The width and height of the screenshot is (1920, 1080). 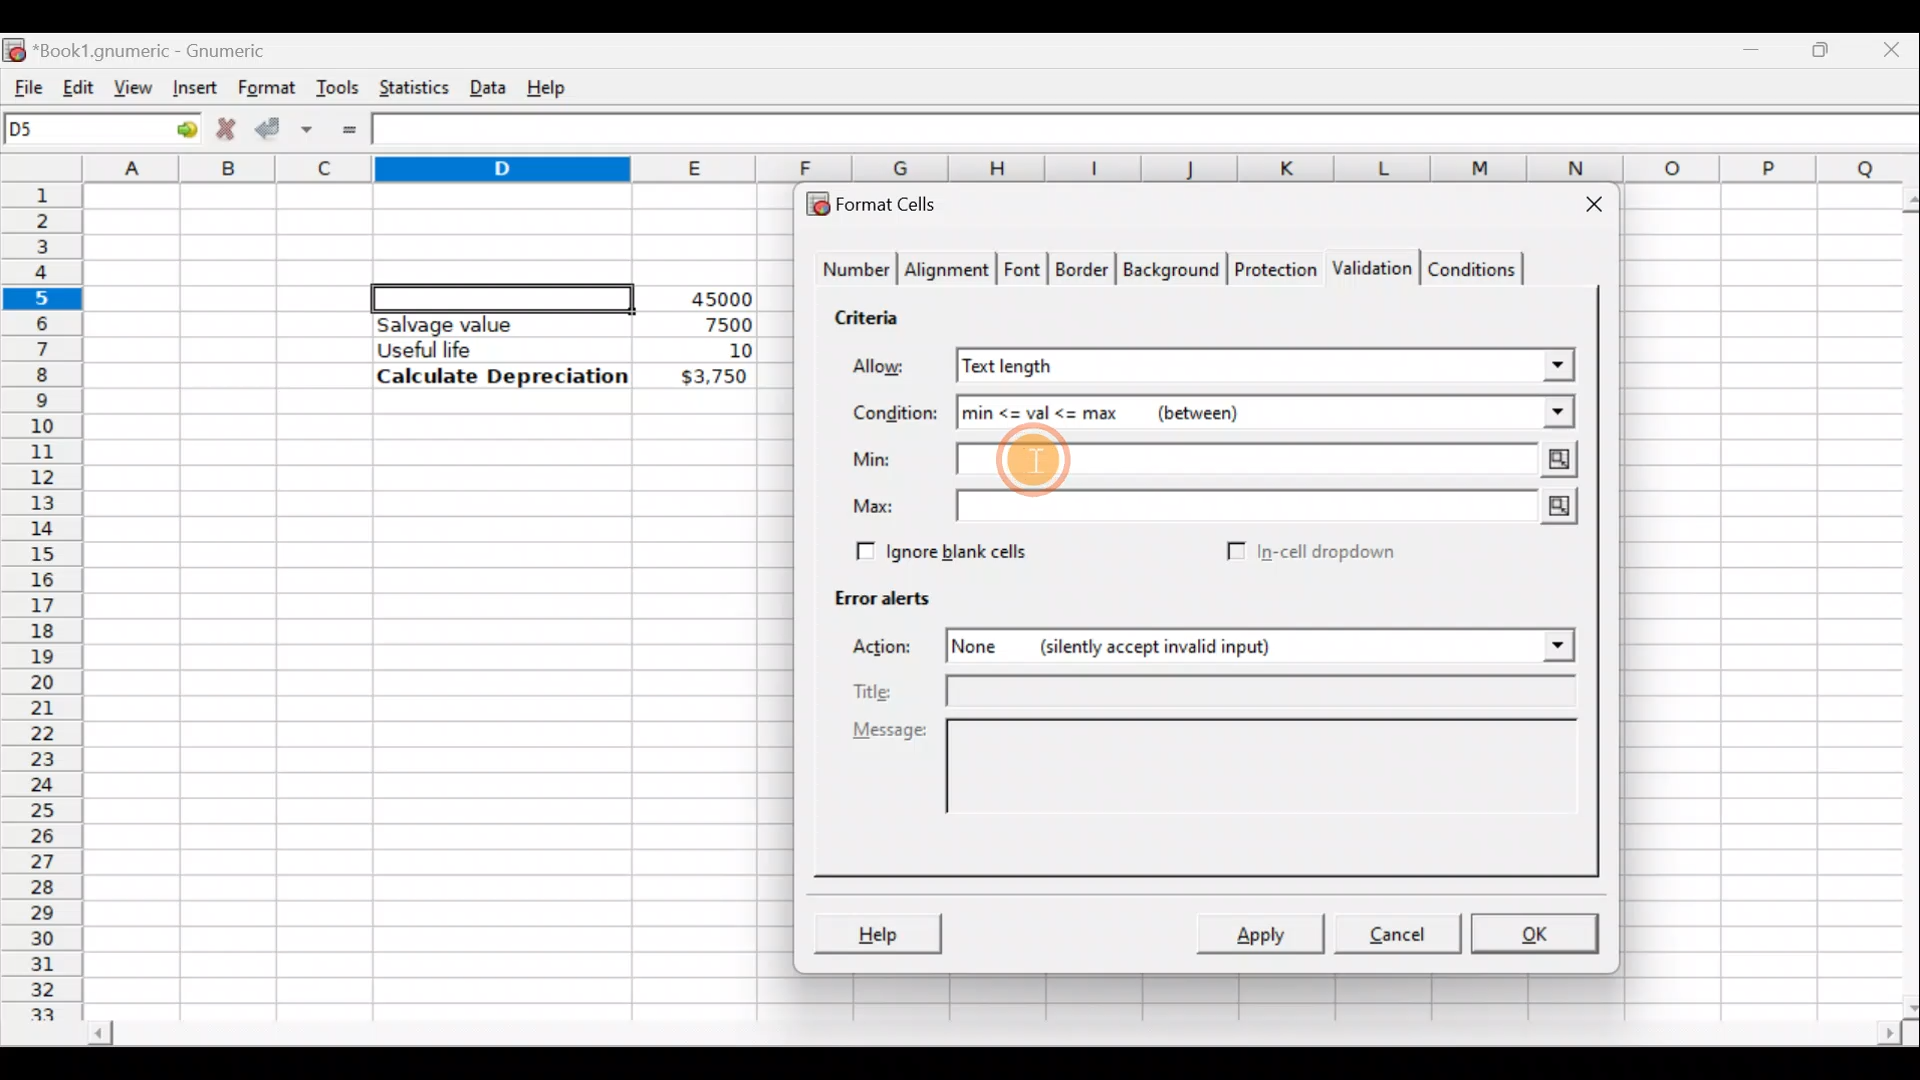 What do you see at coordinates (487, 83) in the screenshot?
I see `Data` at bounding box center [487, 83].